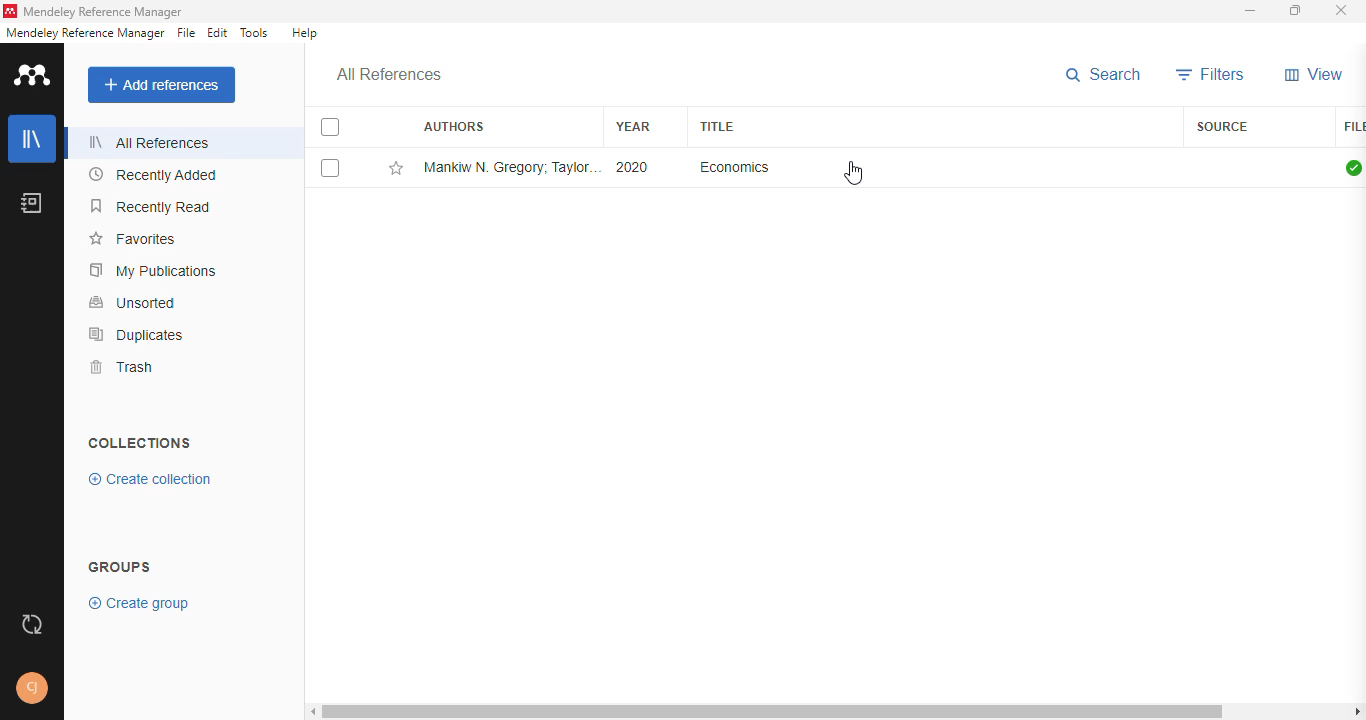 The height and width of the screenshot is (720, 1366). What do you see at coordinates (135, 239) in the screenshot?
I see `favorites` at bounding box center [135, 239].